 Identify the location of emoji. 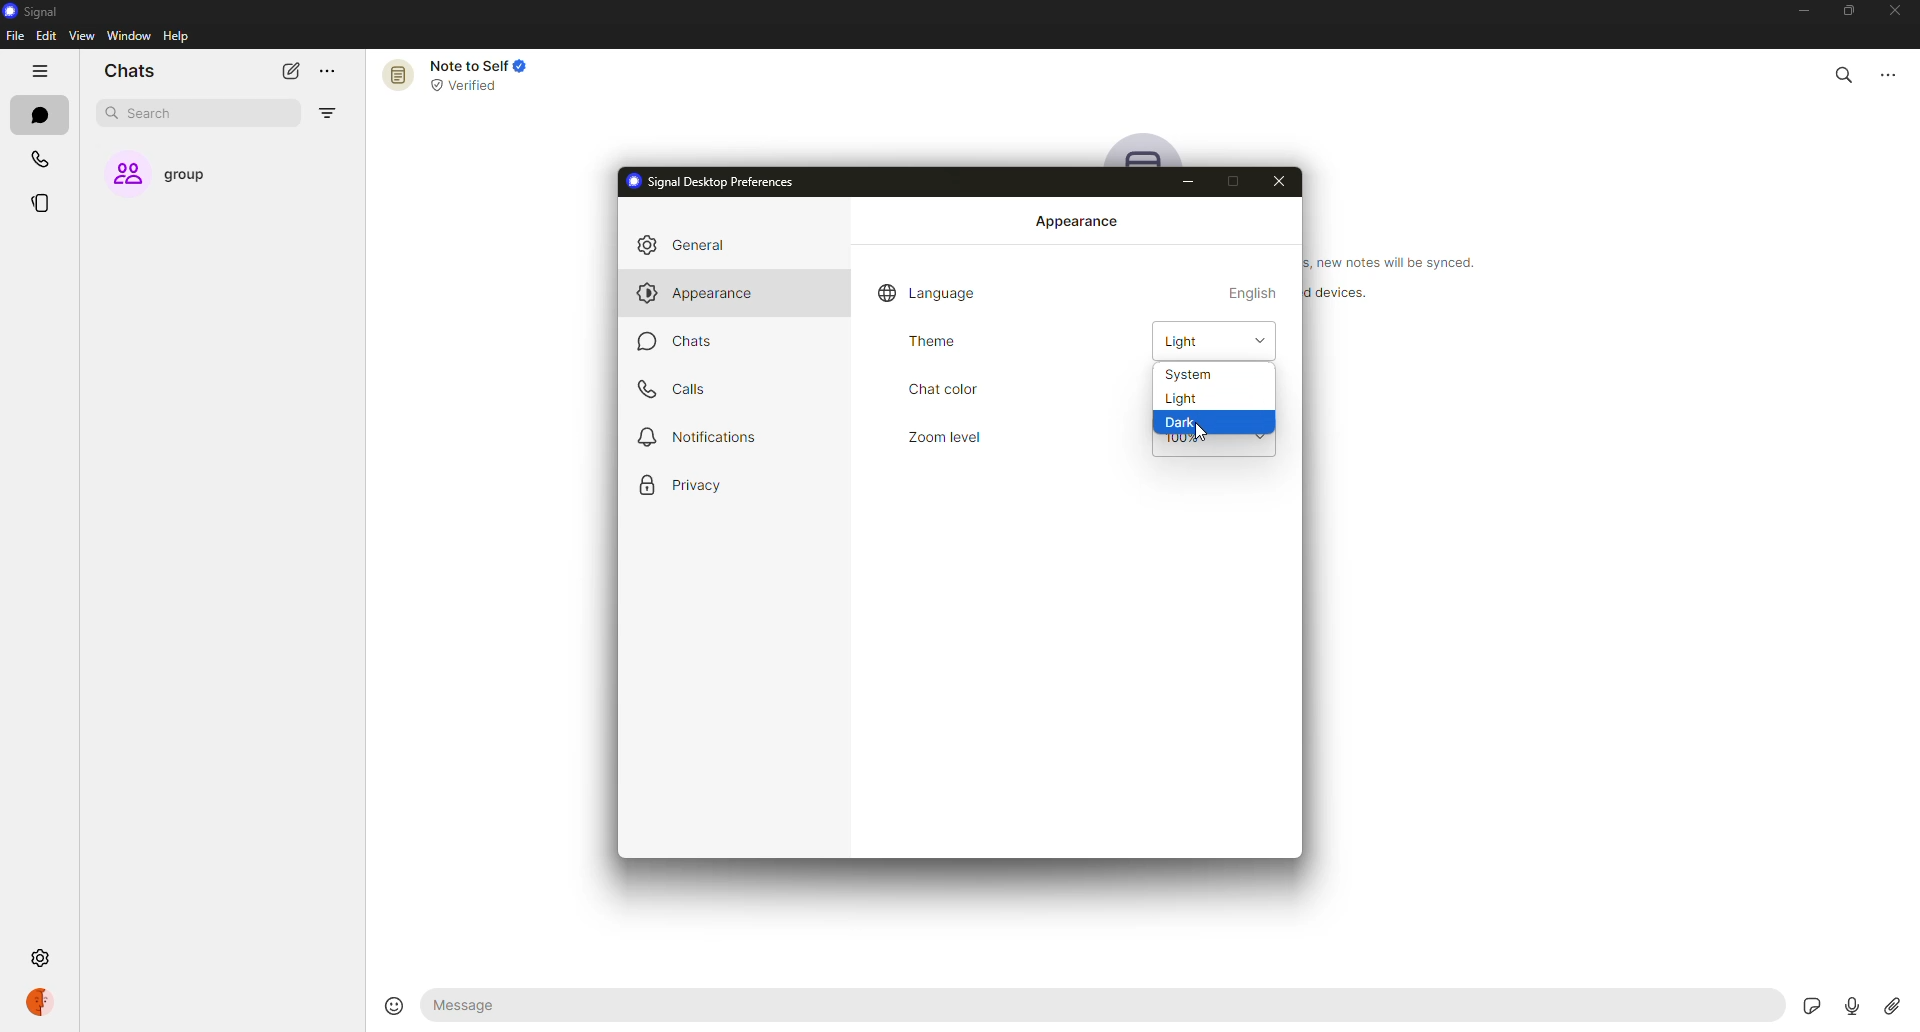
(388, 1003).